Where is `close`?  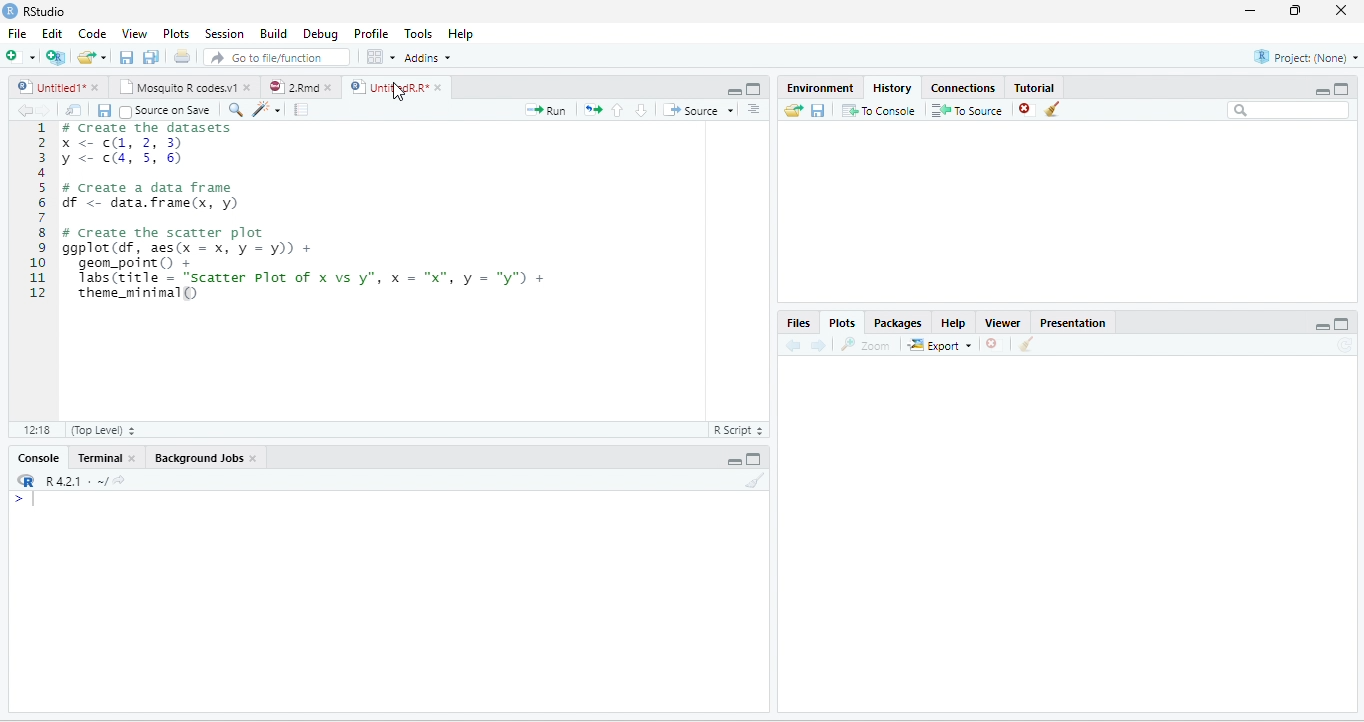
close is located at coordinates (1340, 11).